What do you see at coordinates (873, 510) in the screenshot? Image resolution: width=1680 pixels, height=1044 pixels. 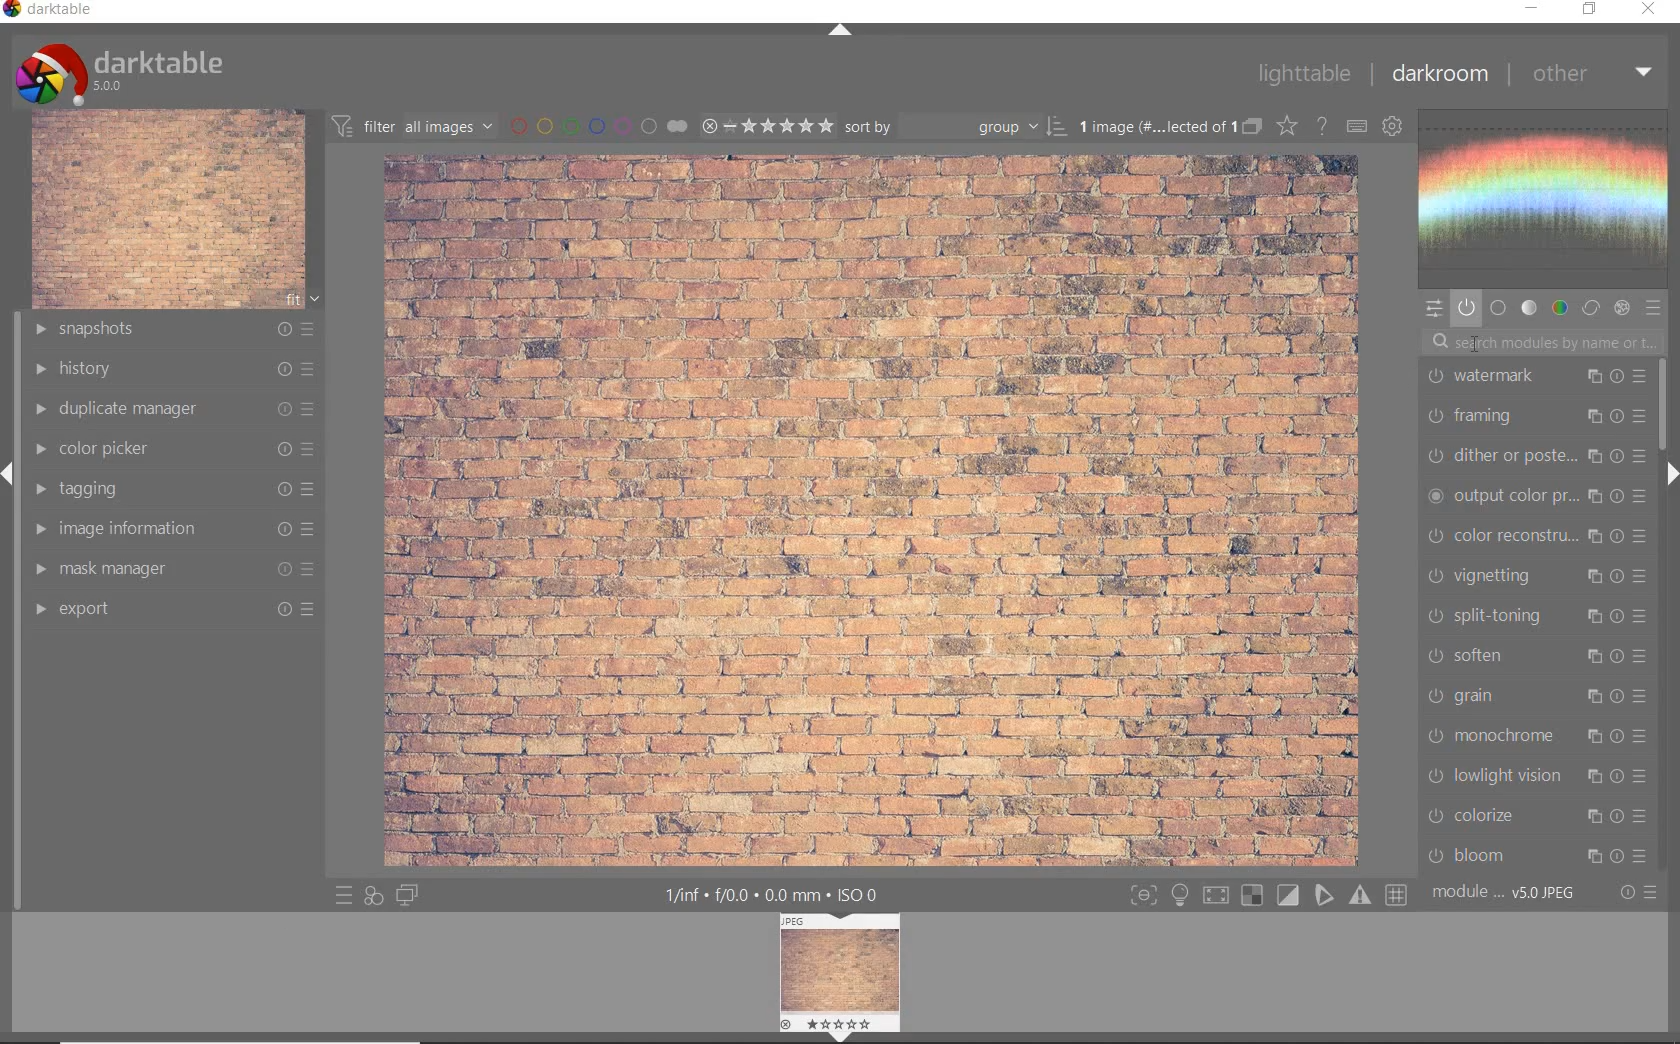 I see `selected image` at bounding box center [873, 510].